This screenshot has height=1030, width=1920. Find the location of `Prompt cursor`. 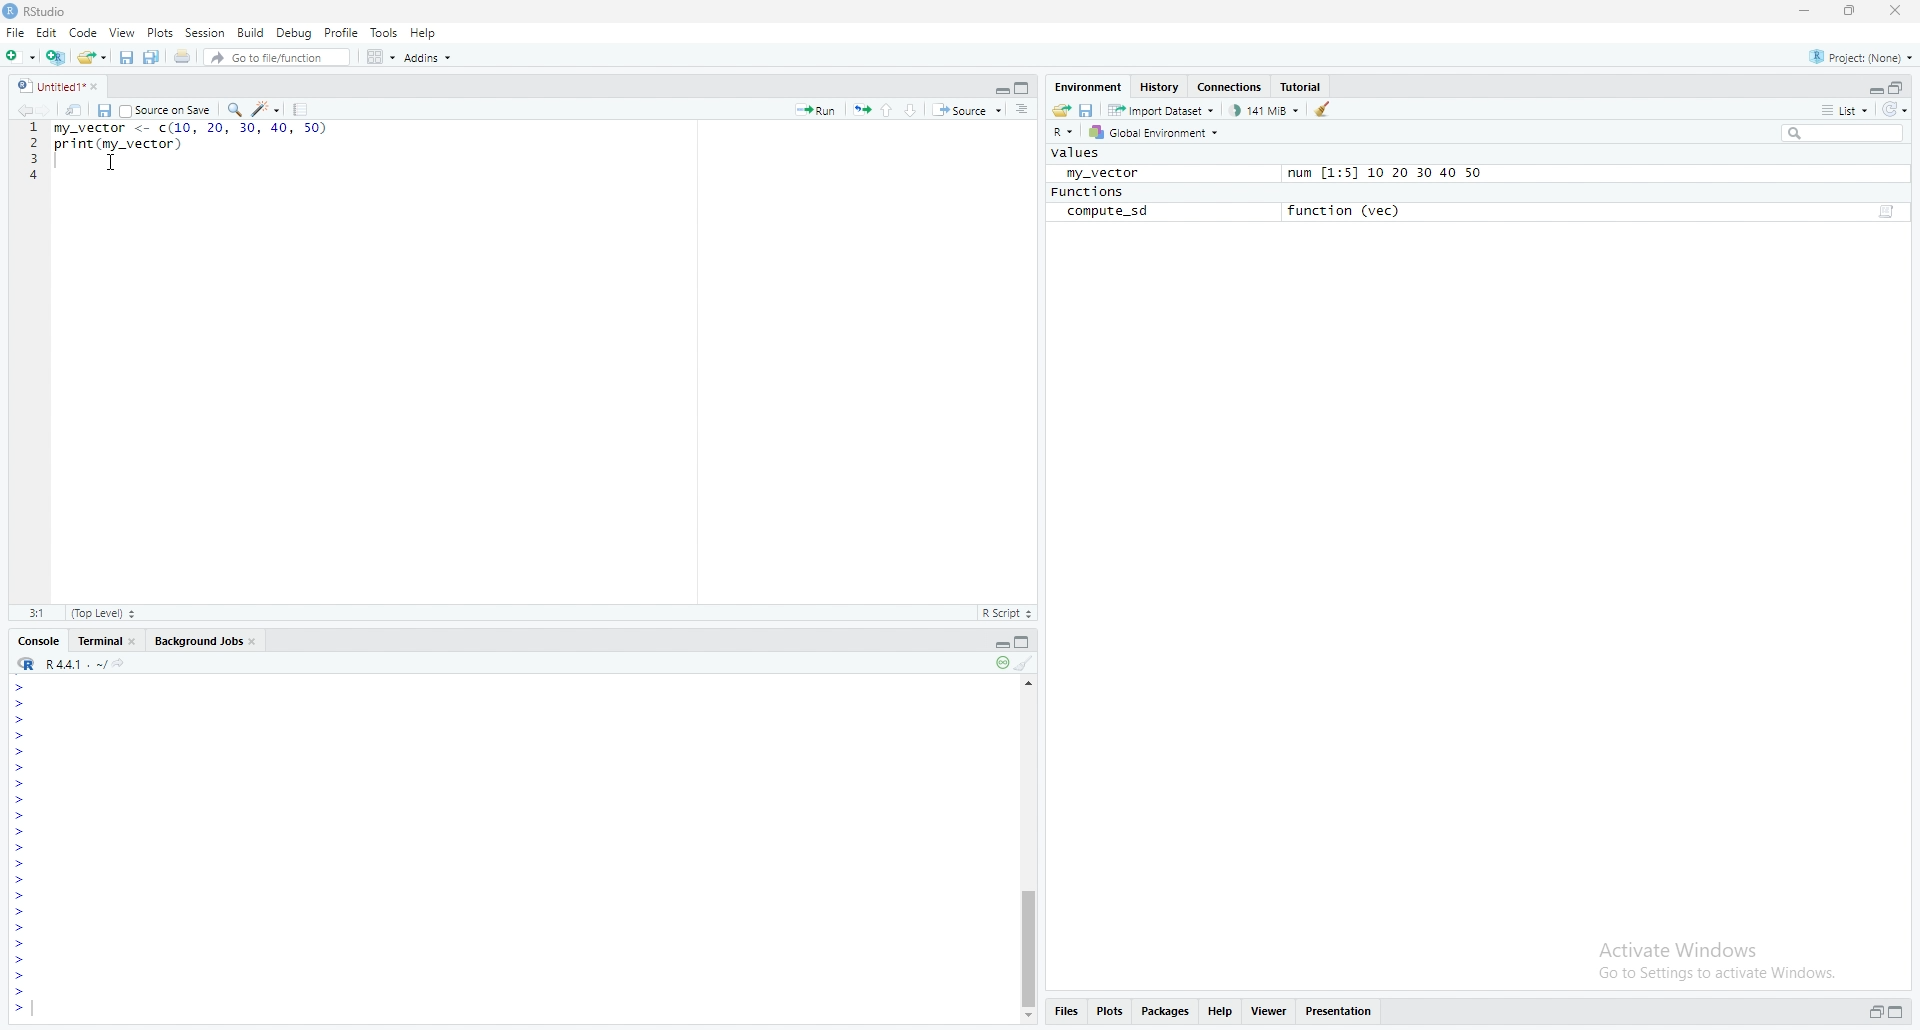

Prompt cursor is located at coordinates (17, 816).